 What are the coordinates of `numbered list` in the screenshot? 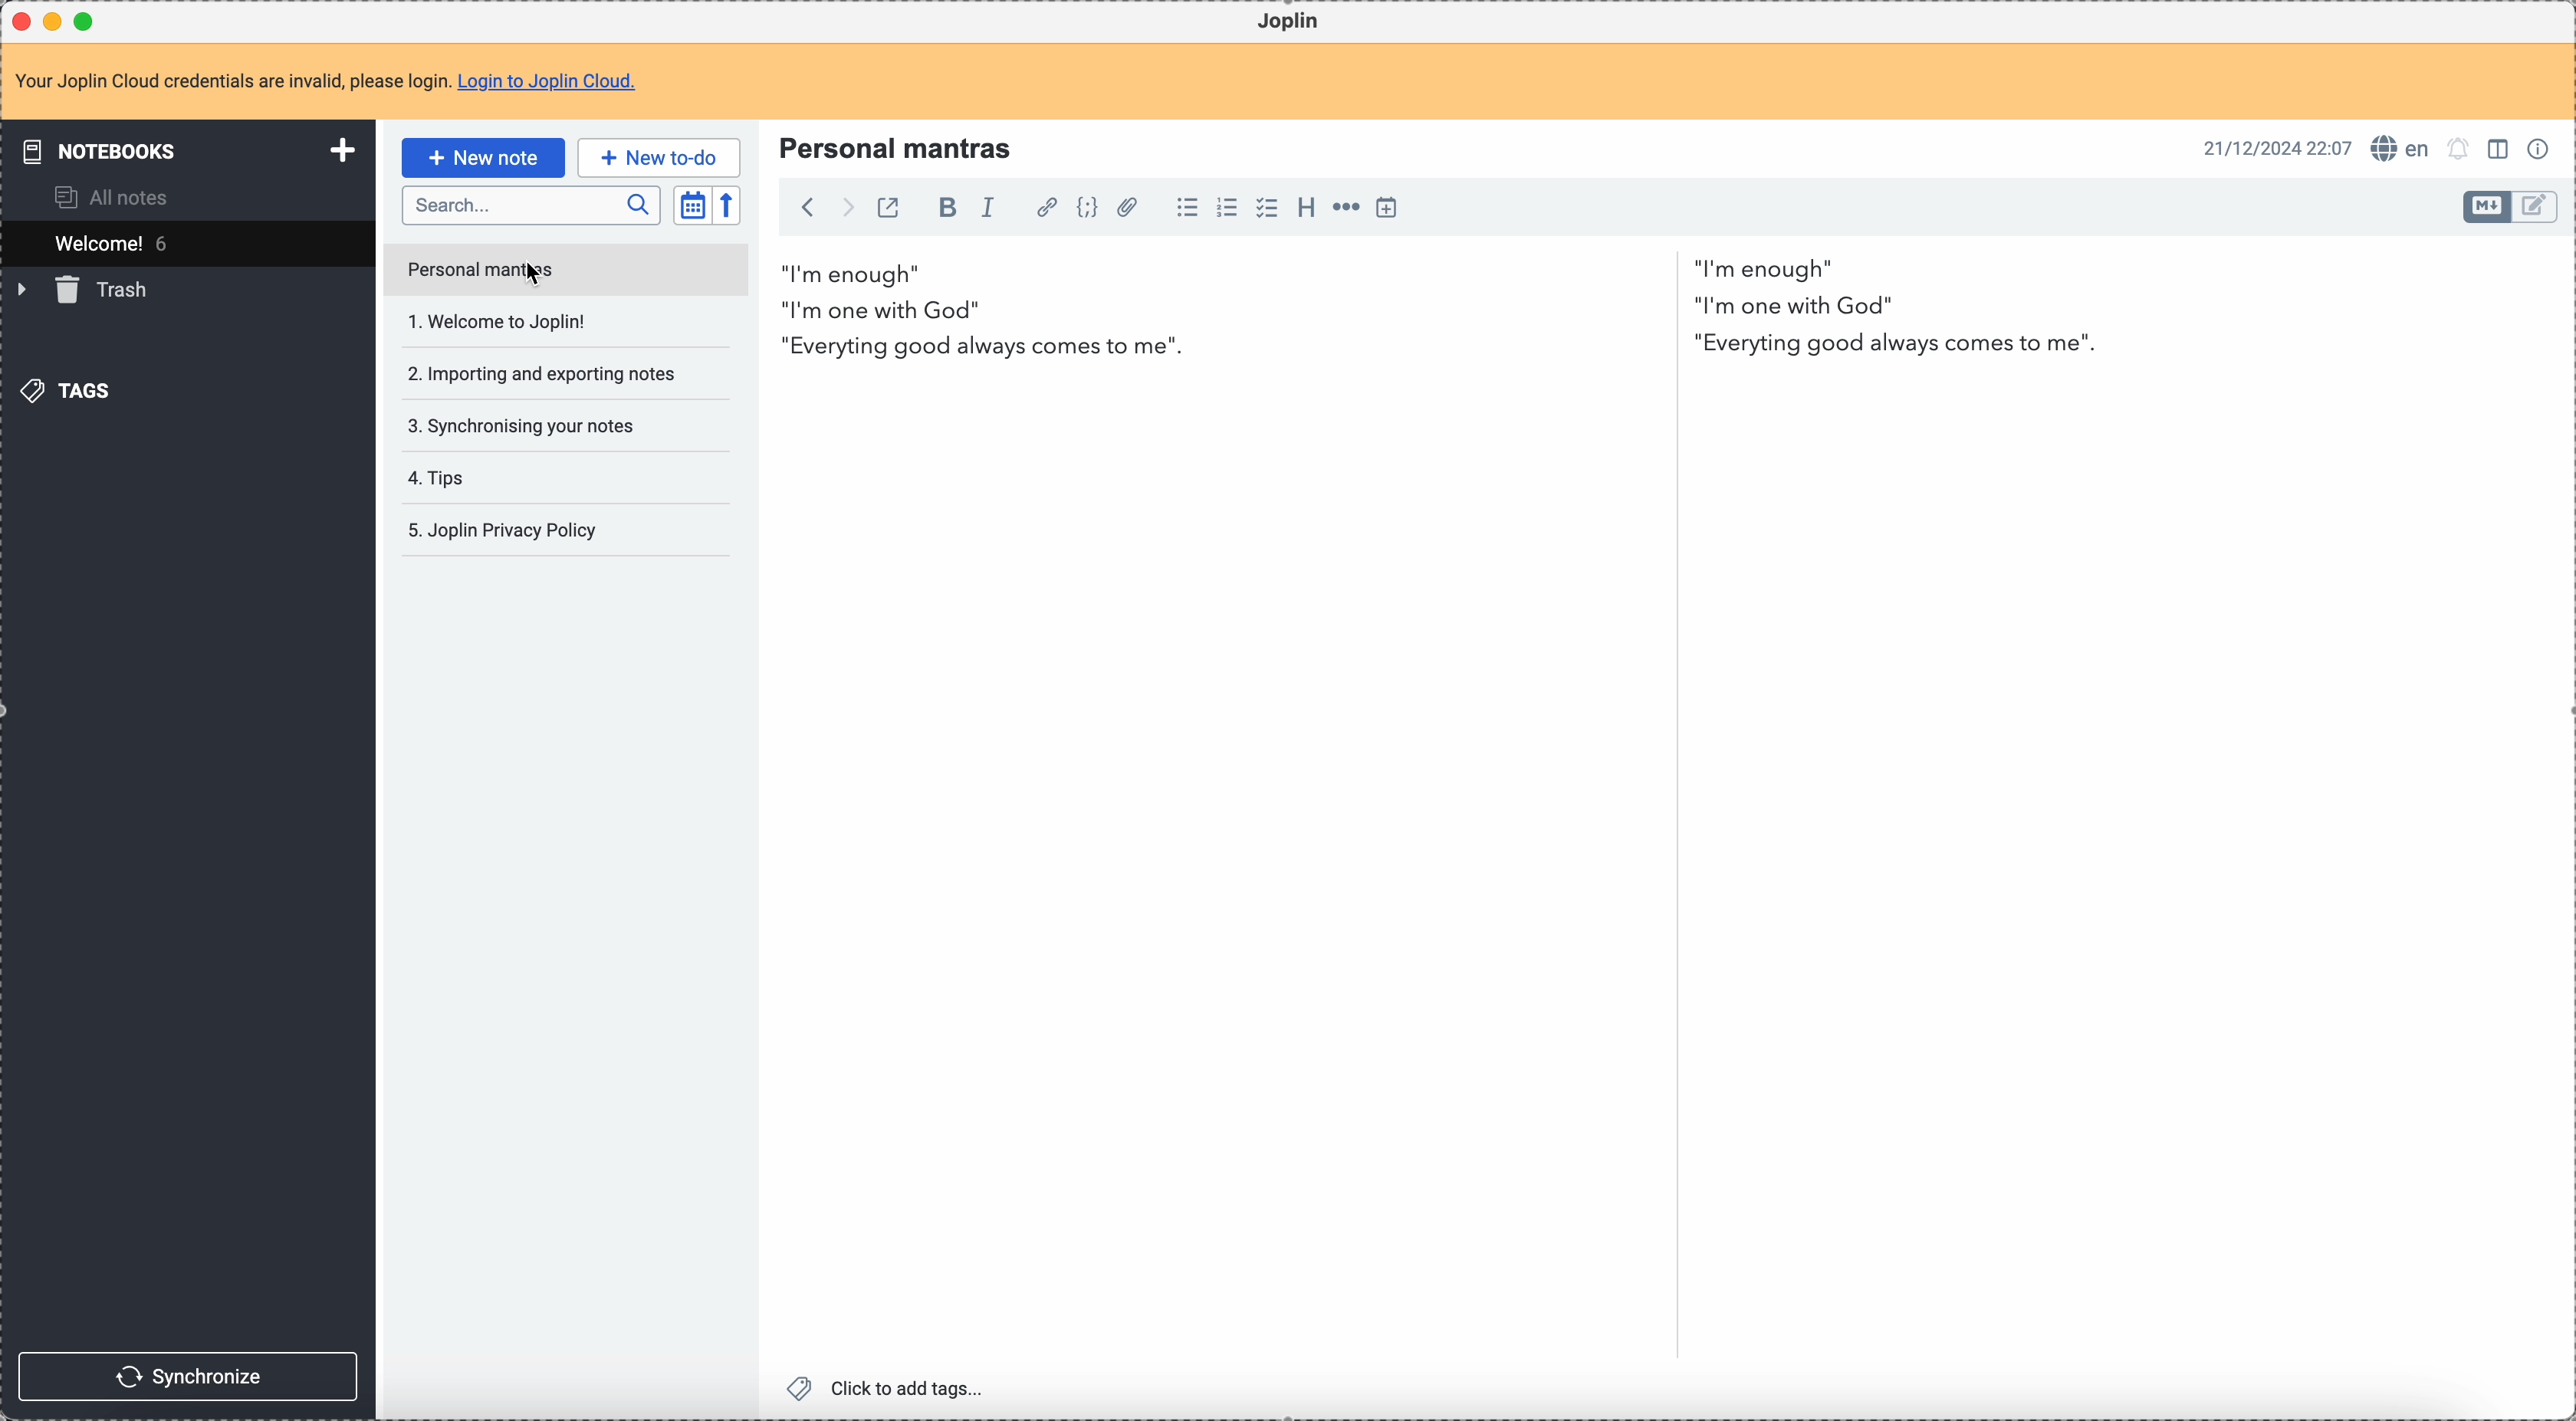 It's located at (1227, 209).